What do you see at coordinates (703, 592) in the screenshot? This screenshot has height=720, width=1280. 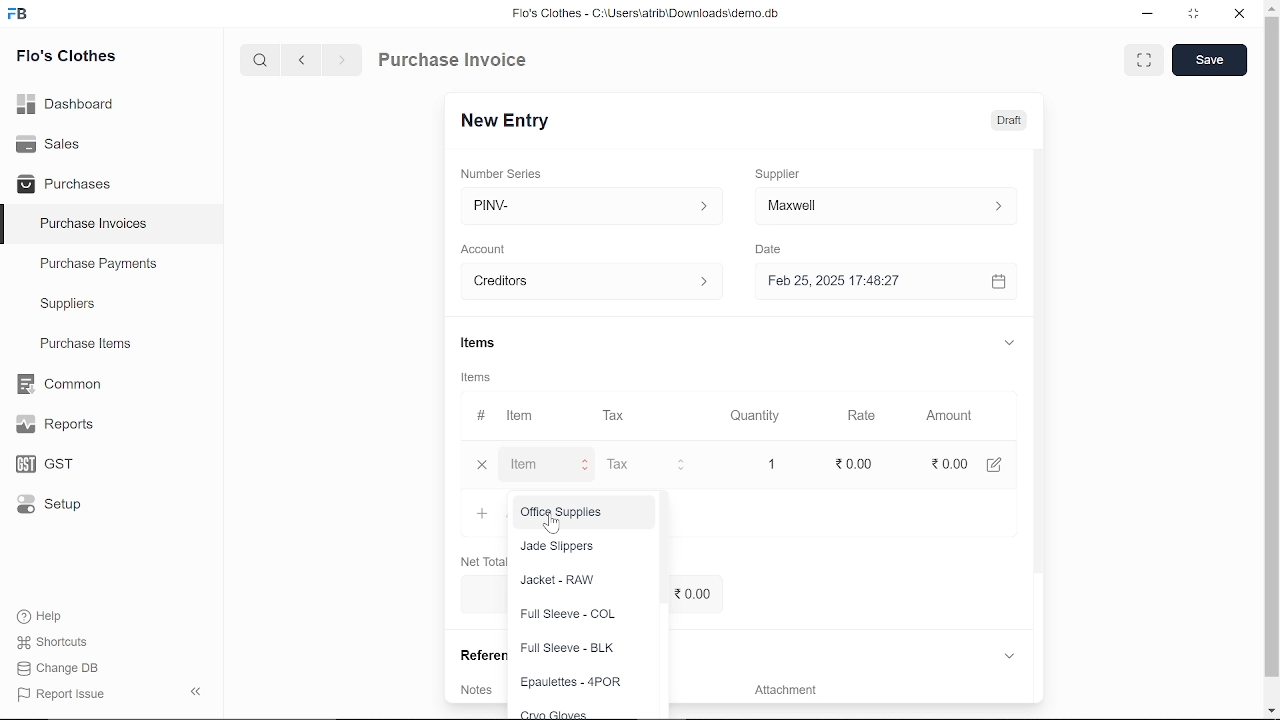 I see `0.00` at bounding box center [703, 592].